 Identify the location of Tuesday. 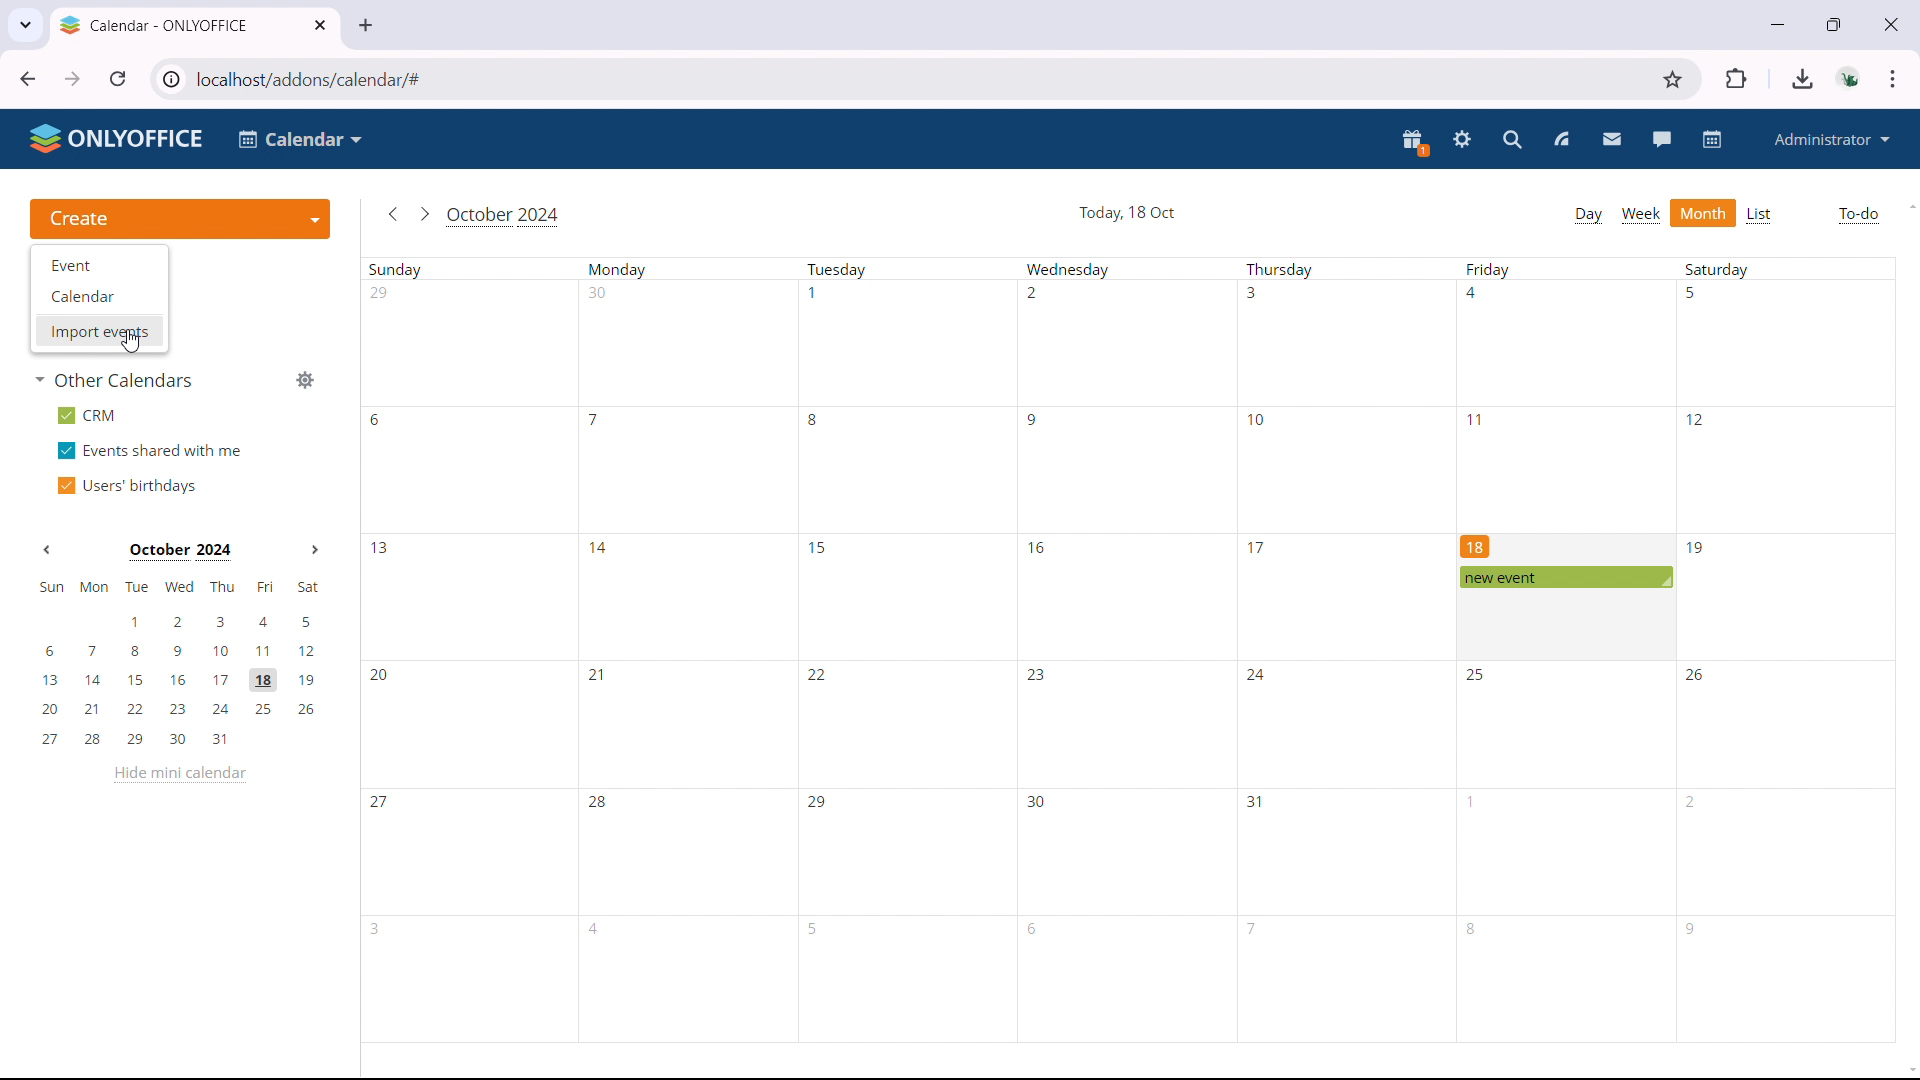
(839, 270).